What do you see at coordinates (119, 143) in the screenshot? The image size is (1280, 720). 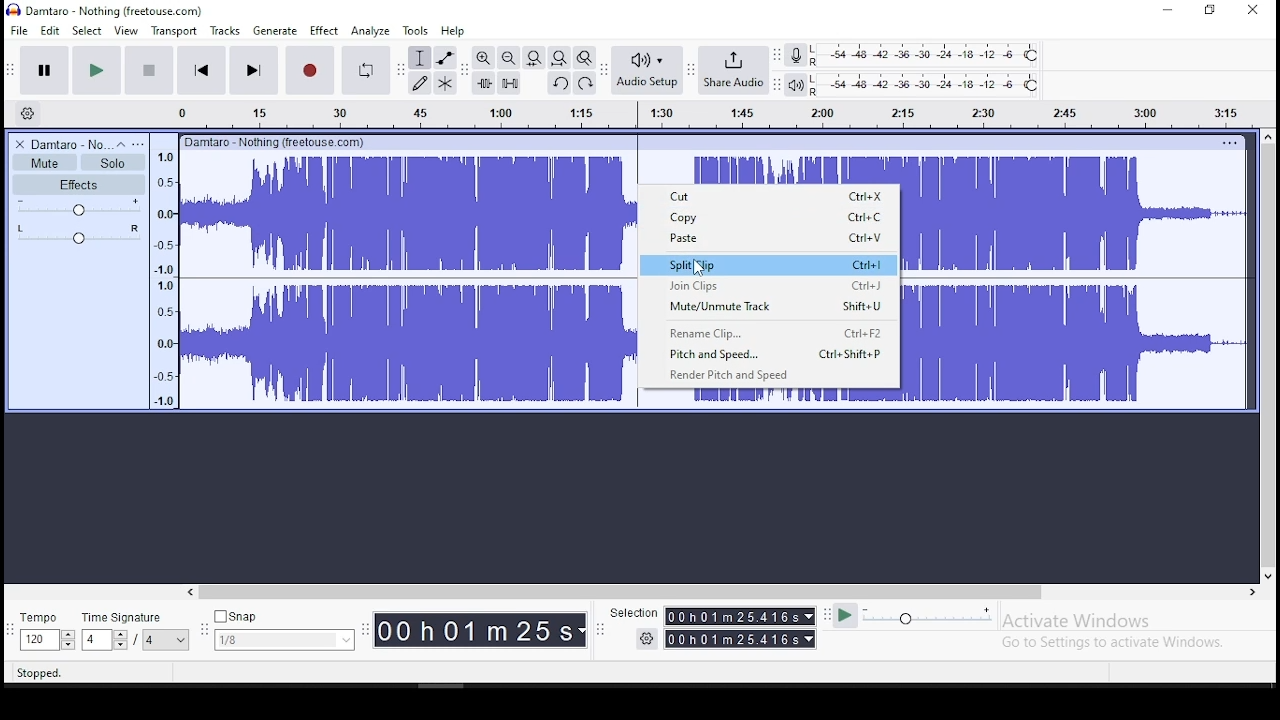 I see `collapse` at bounding box center [119, 143].